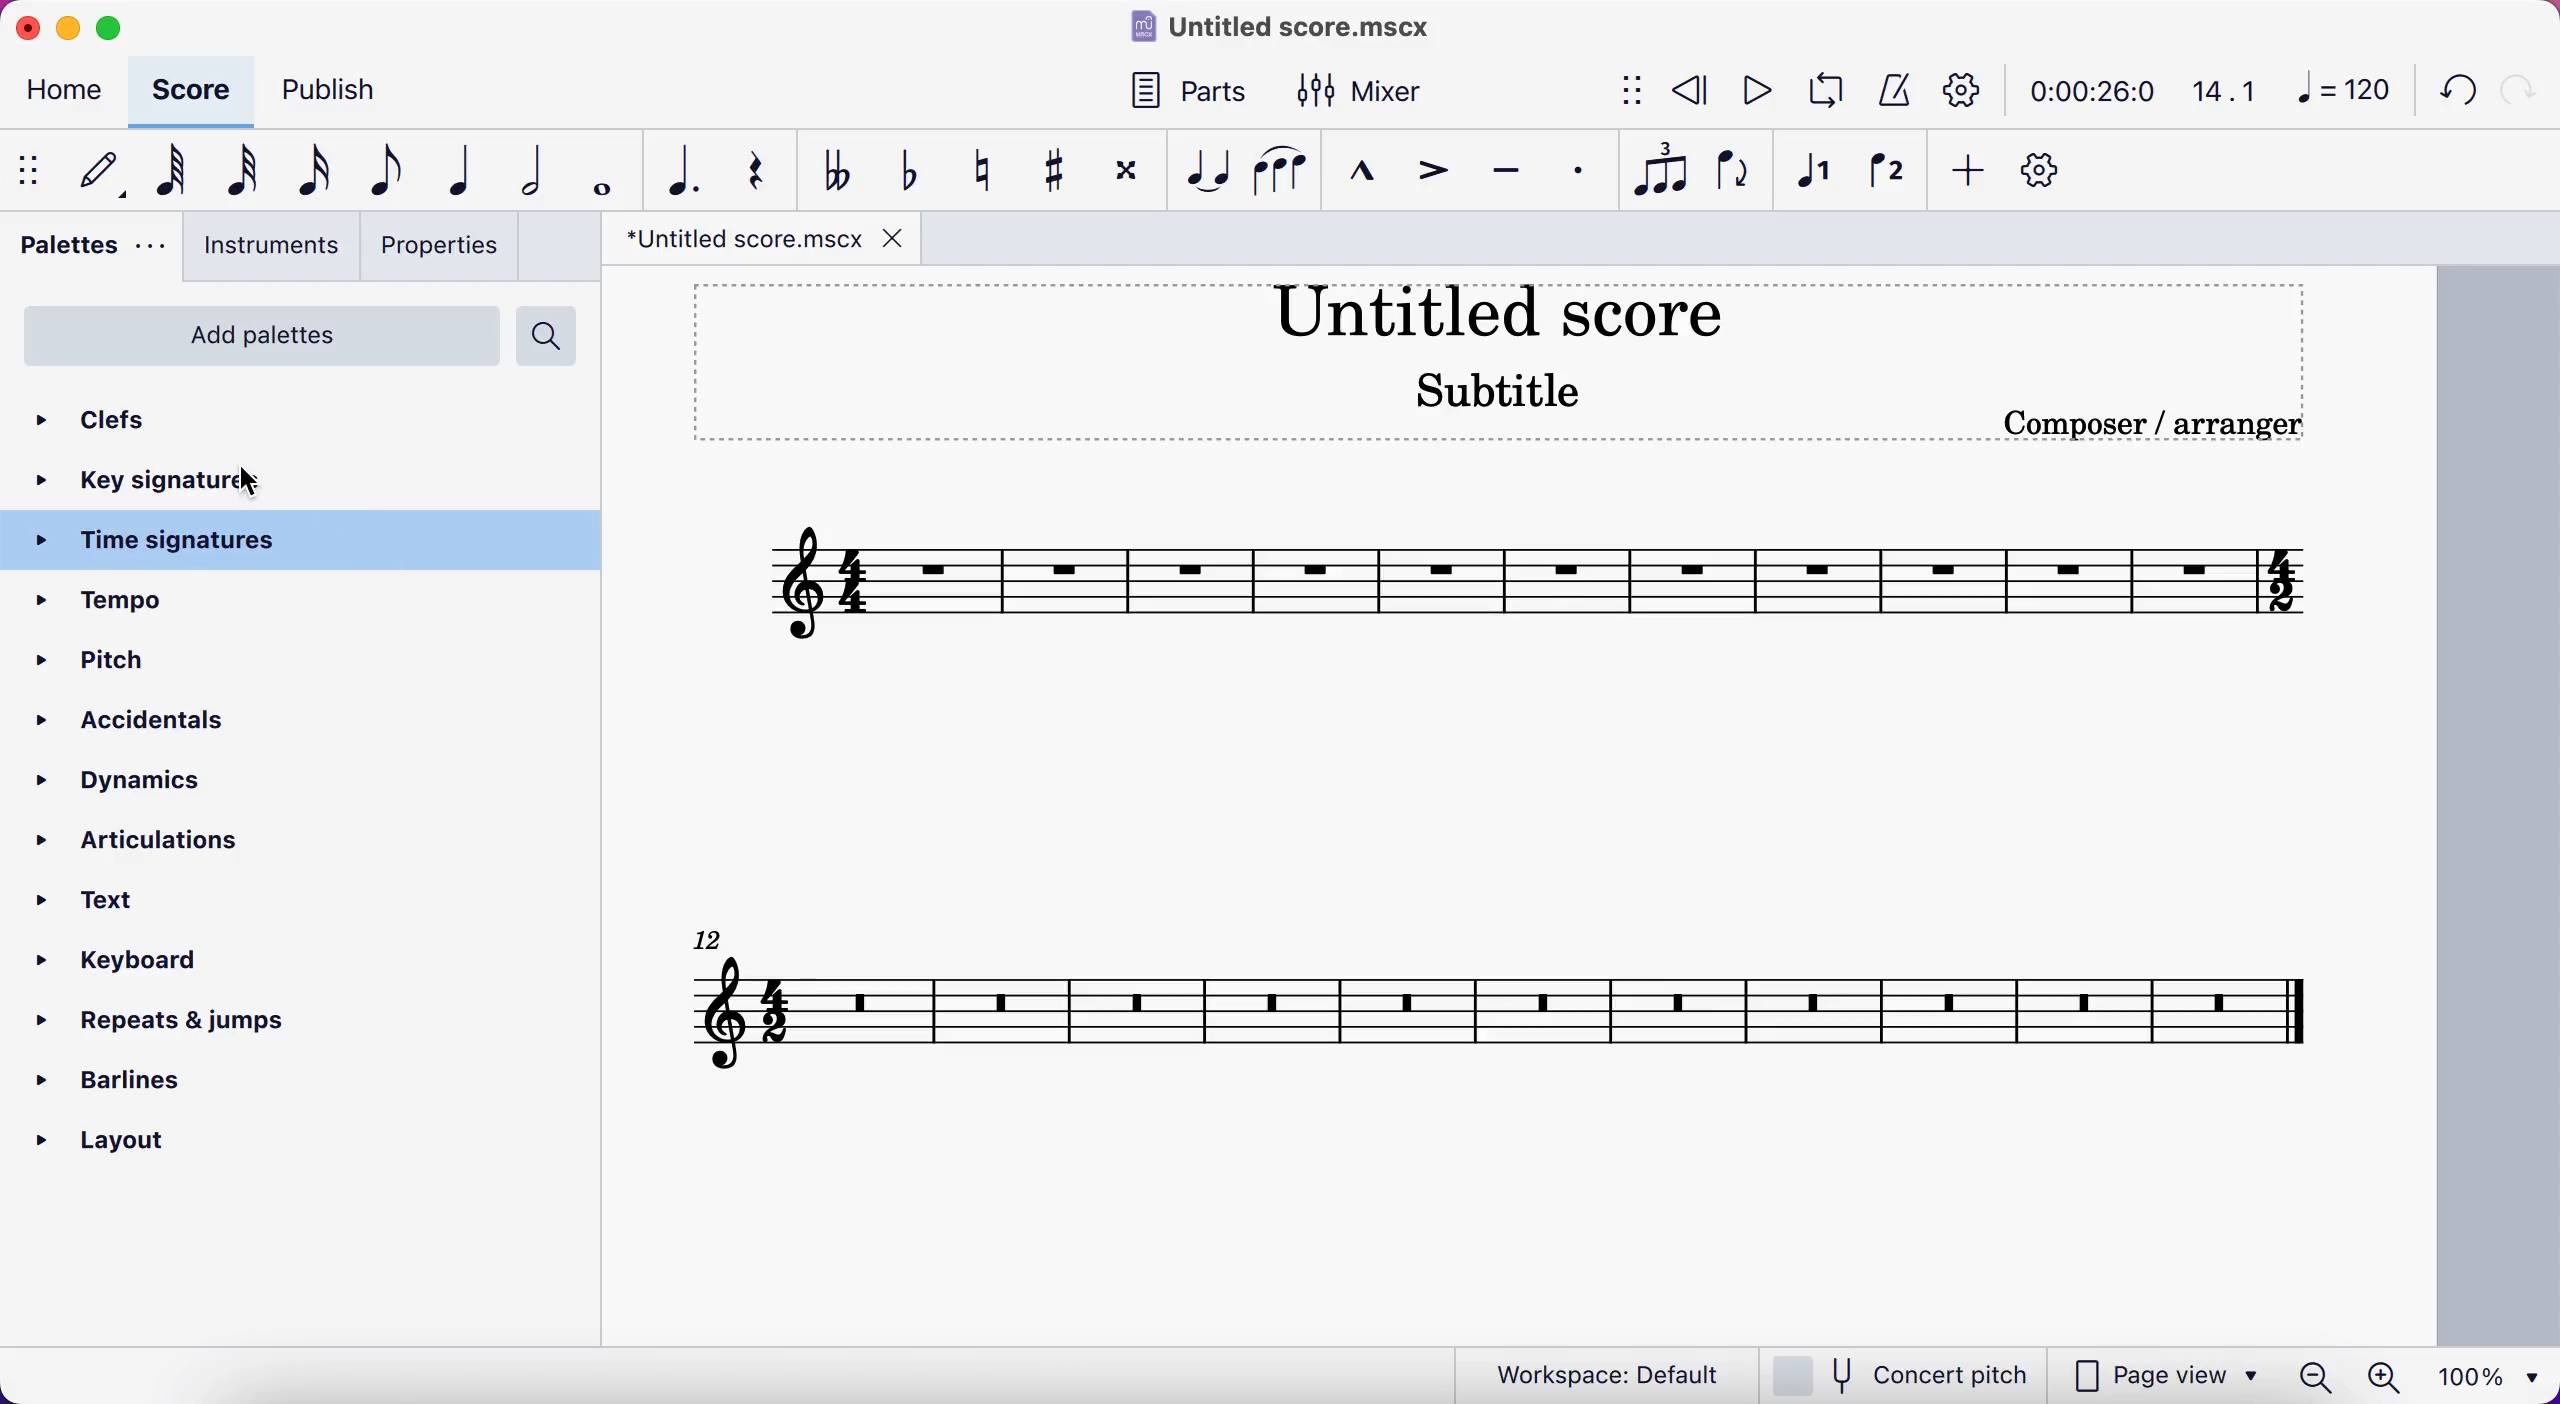 This screenshot has height=1404, width=2560. Describe the element at coordinates (685, 168) in the screenshot. I see `augmentation note` at that location.